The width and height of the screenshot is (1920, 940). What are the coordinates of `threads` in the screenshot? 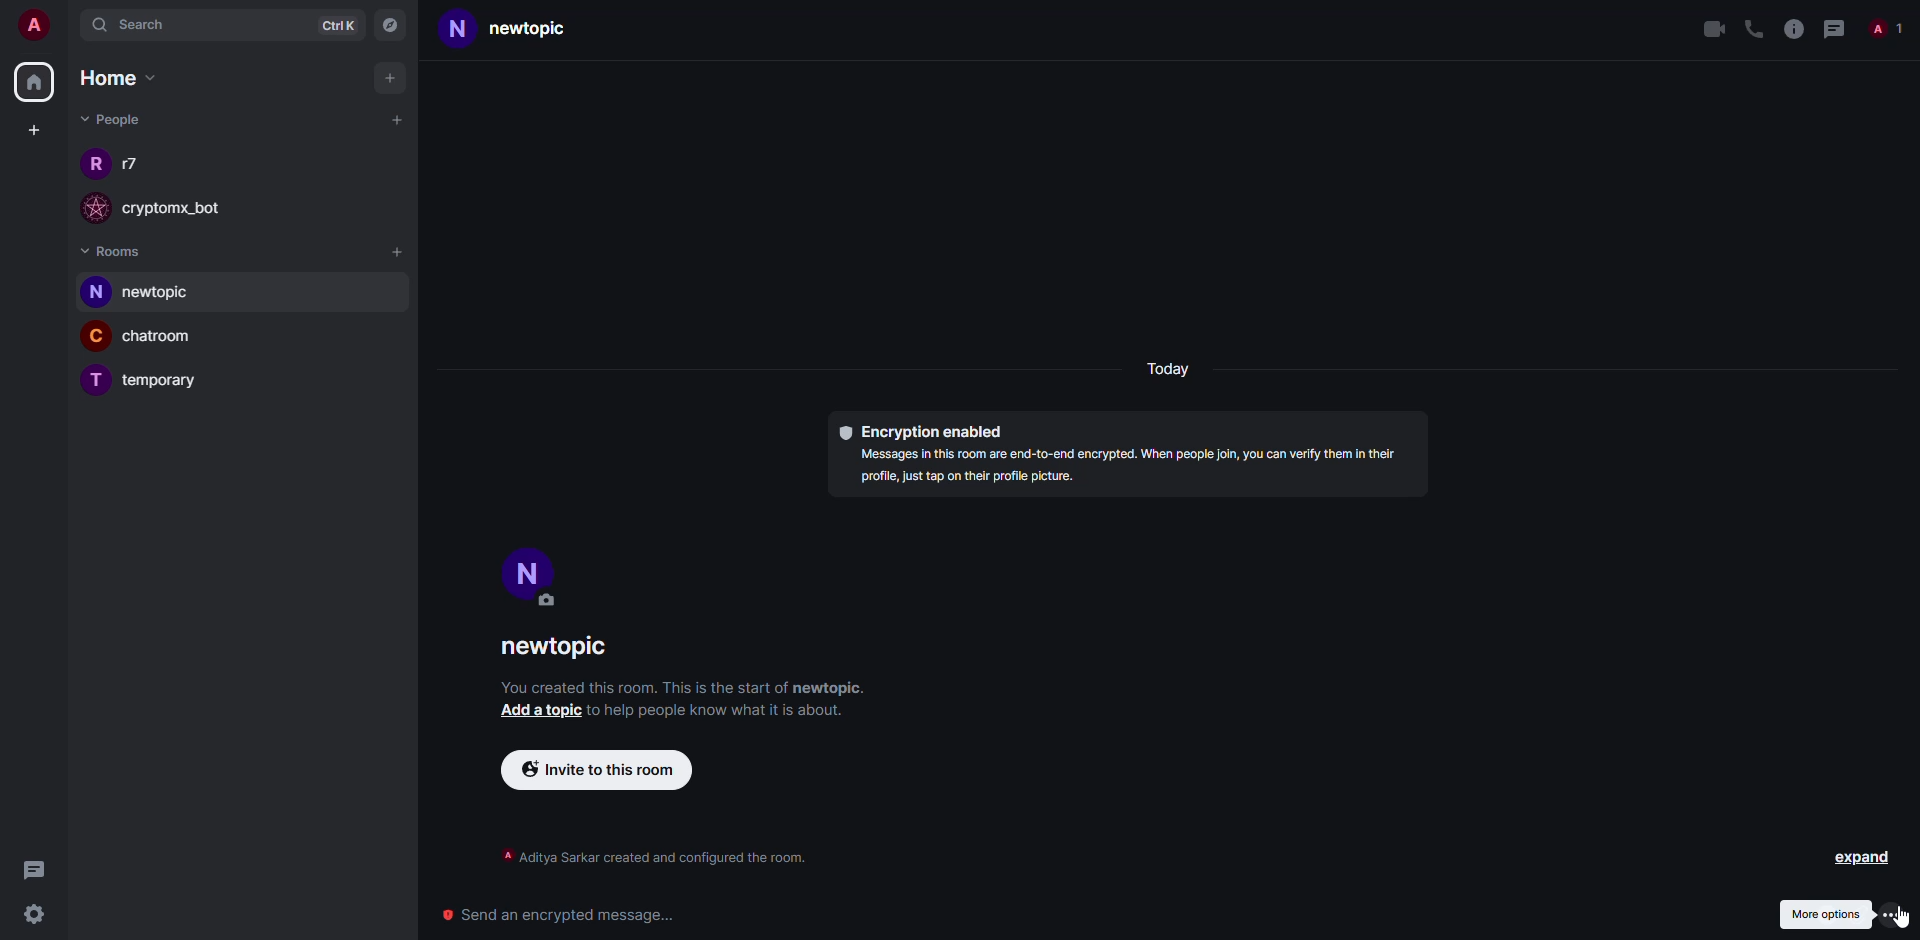 It's located at (33, 869).